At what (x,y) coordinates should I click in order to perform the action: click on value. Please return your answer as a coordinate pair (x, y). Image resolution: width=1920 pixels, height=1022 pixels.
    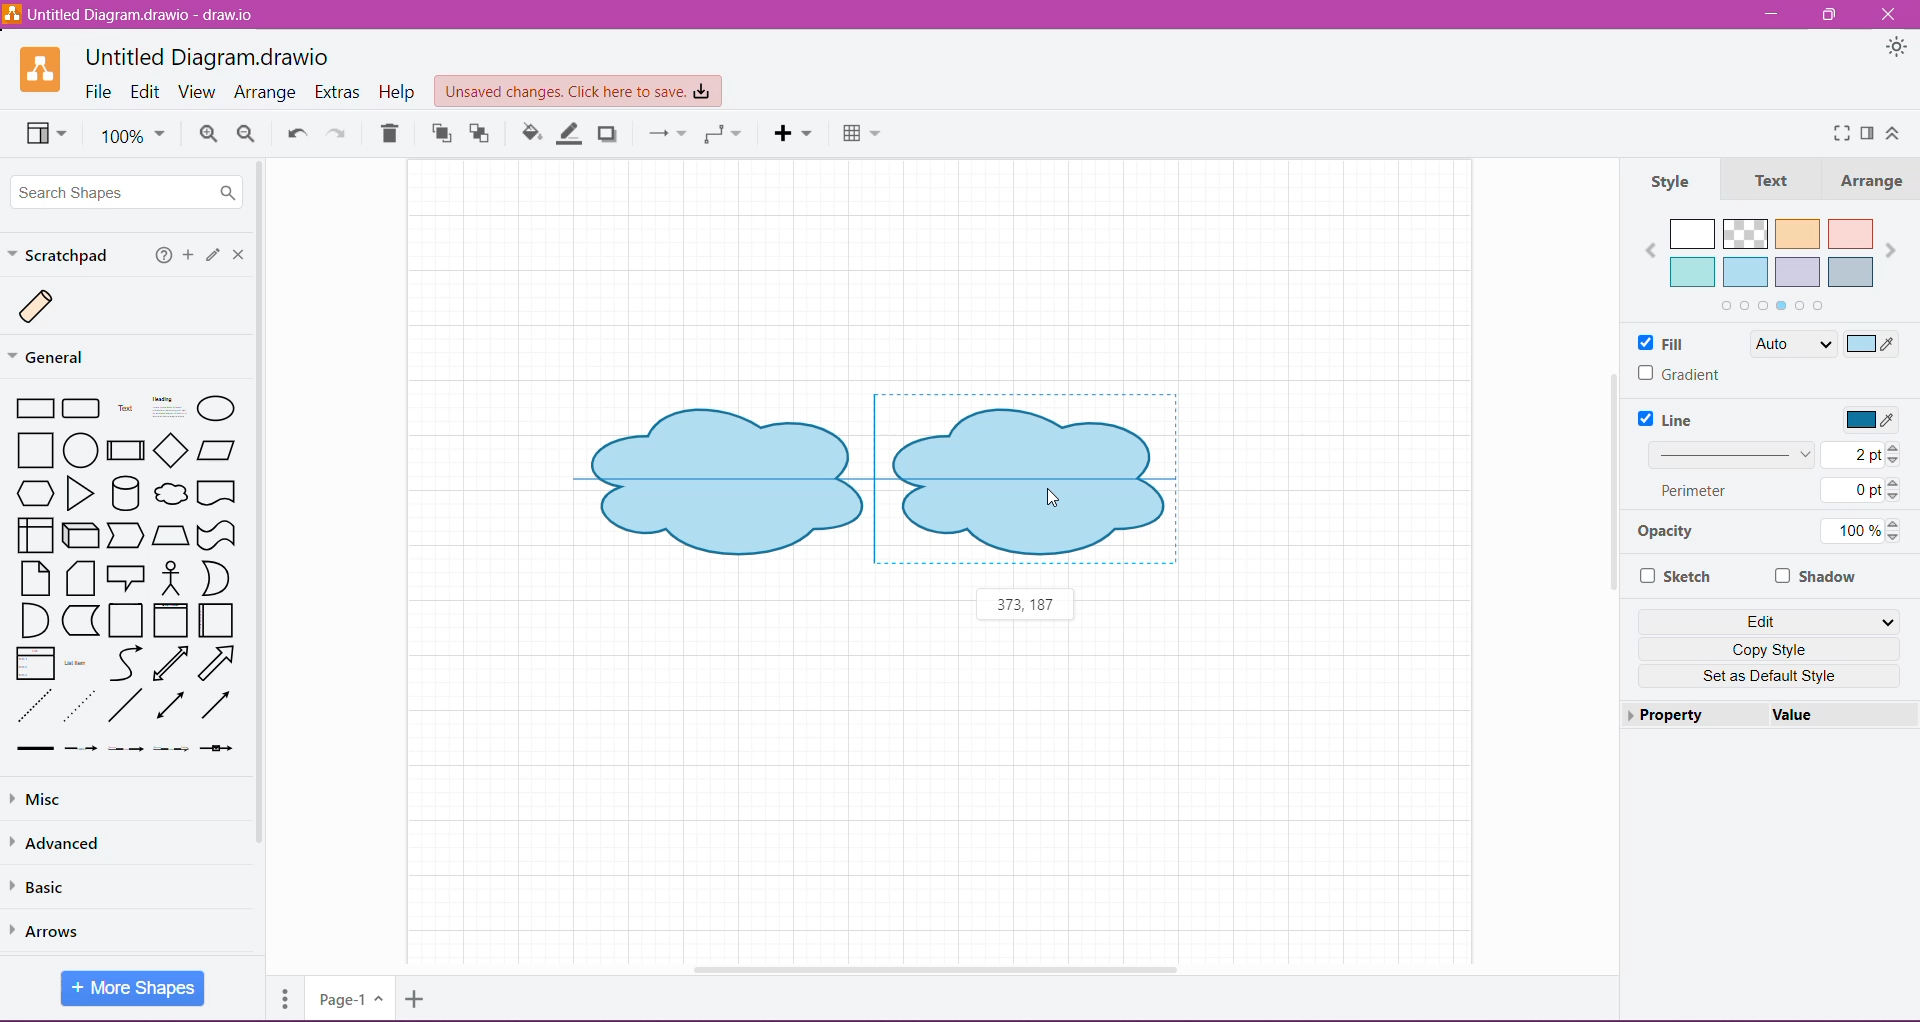
    Looking at the image, I should click on (1839, 714).